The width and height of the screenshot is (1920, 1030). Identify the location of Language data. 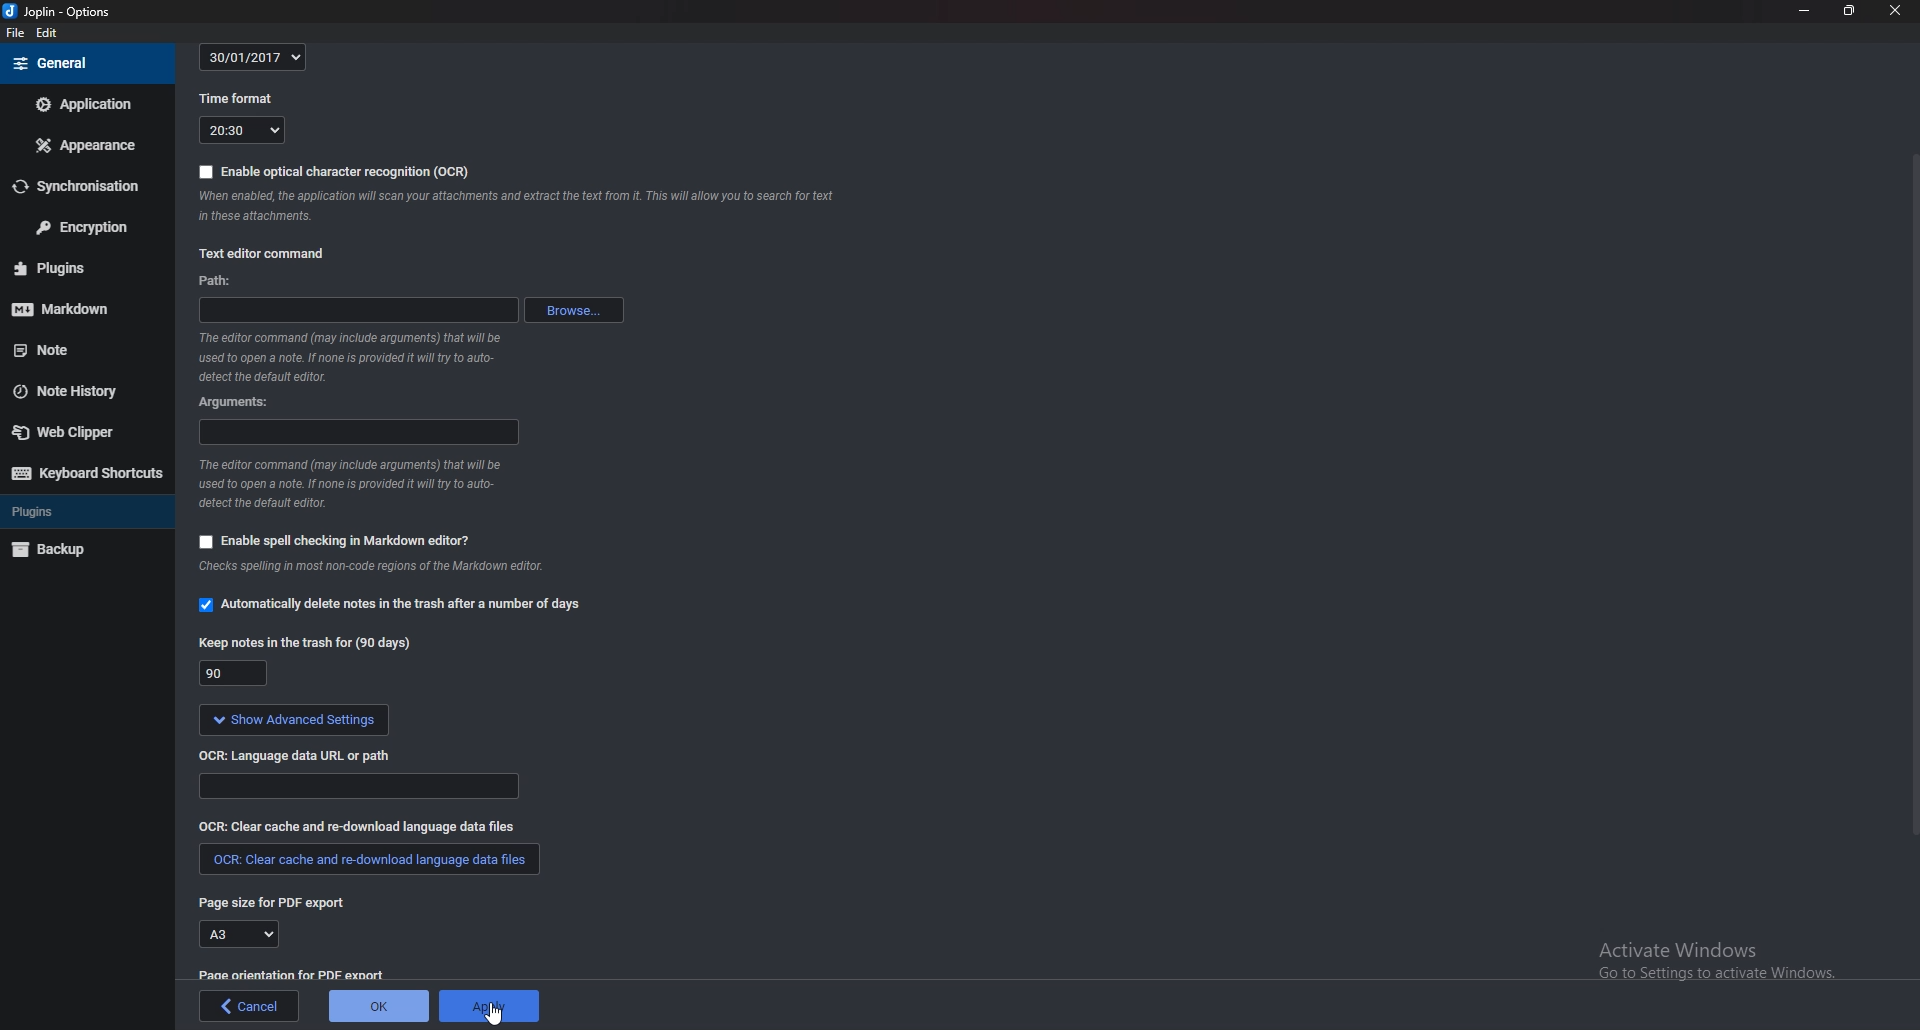
(361, 787).